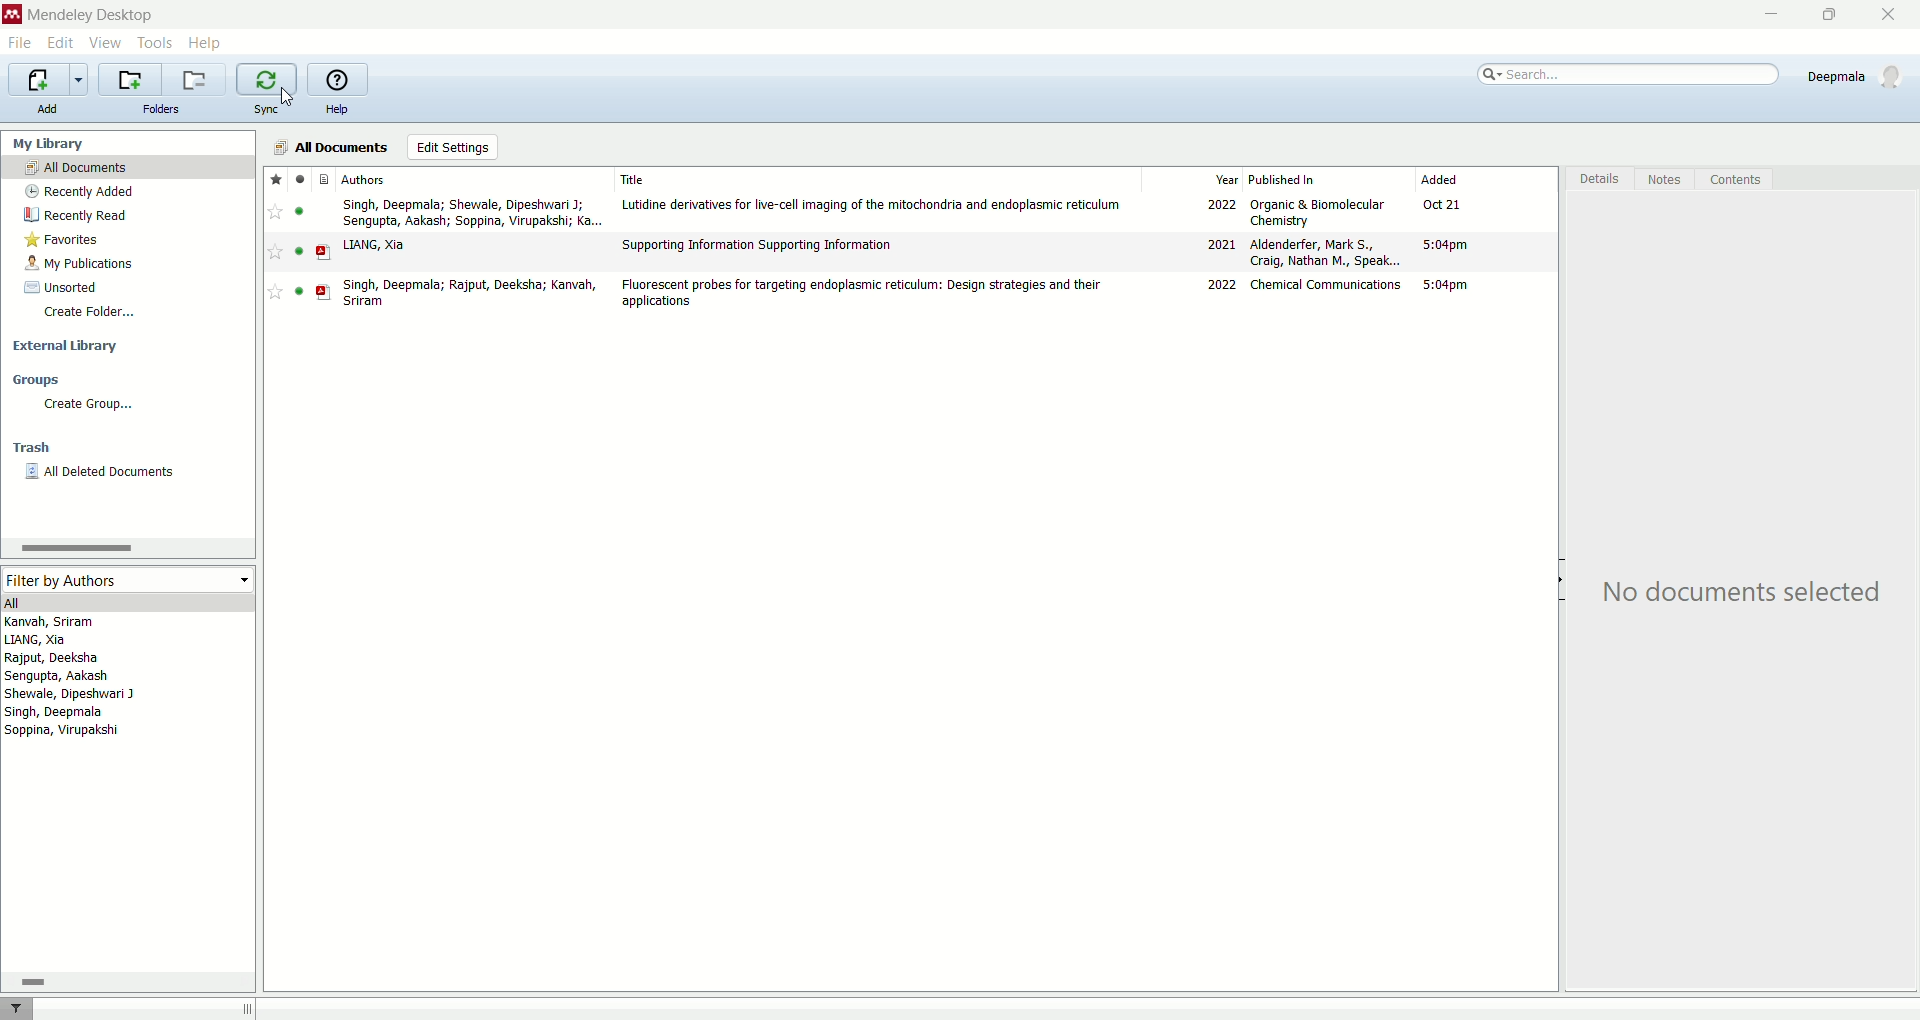  Describe the element at coordinates (299, 211) in the screenshot. I see `Indicates file is read` at that location.